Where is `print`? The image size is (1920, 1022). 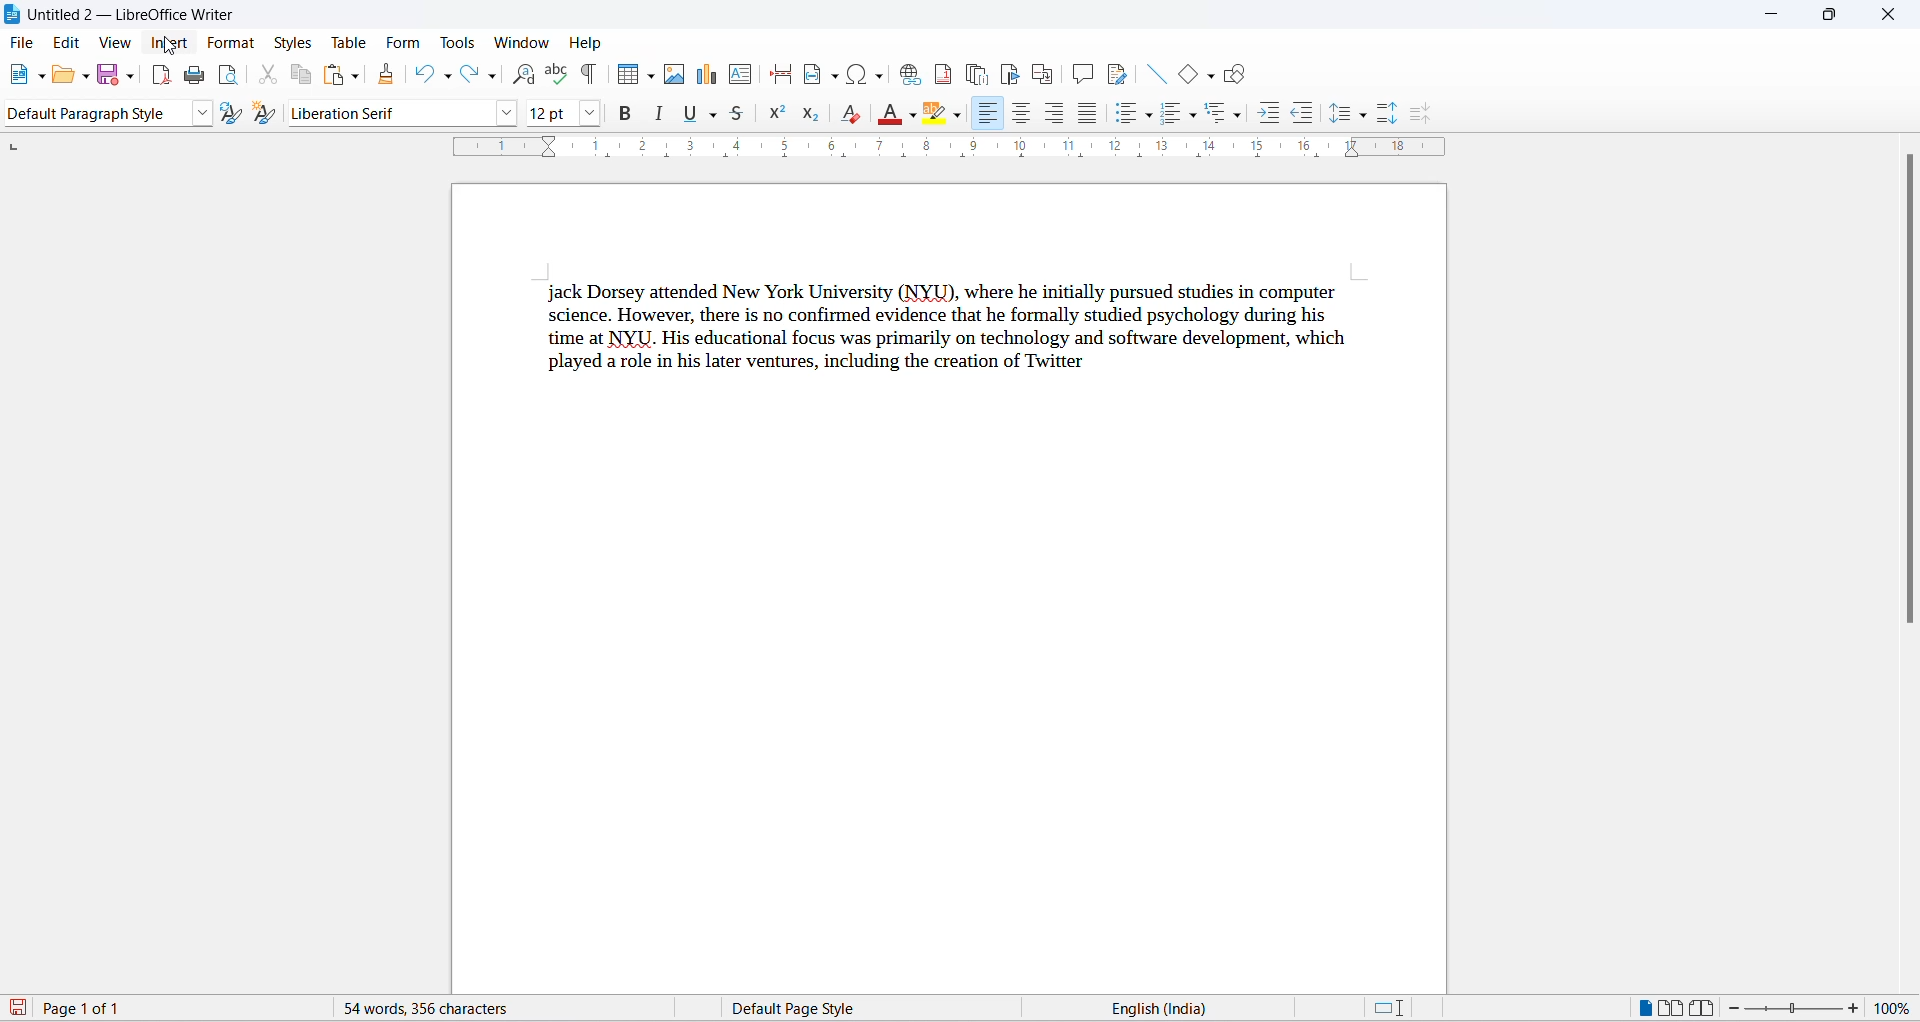 print is located at coordinates (195, 79).